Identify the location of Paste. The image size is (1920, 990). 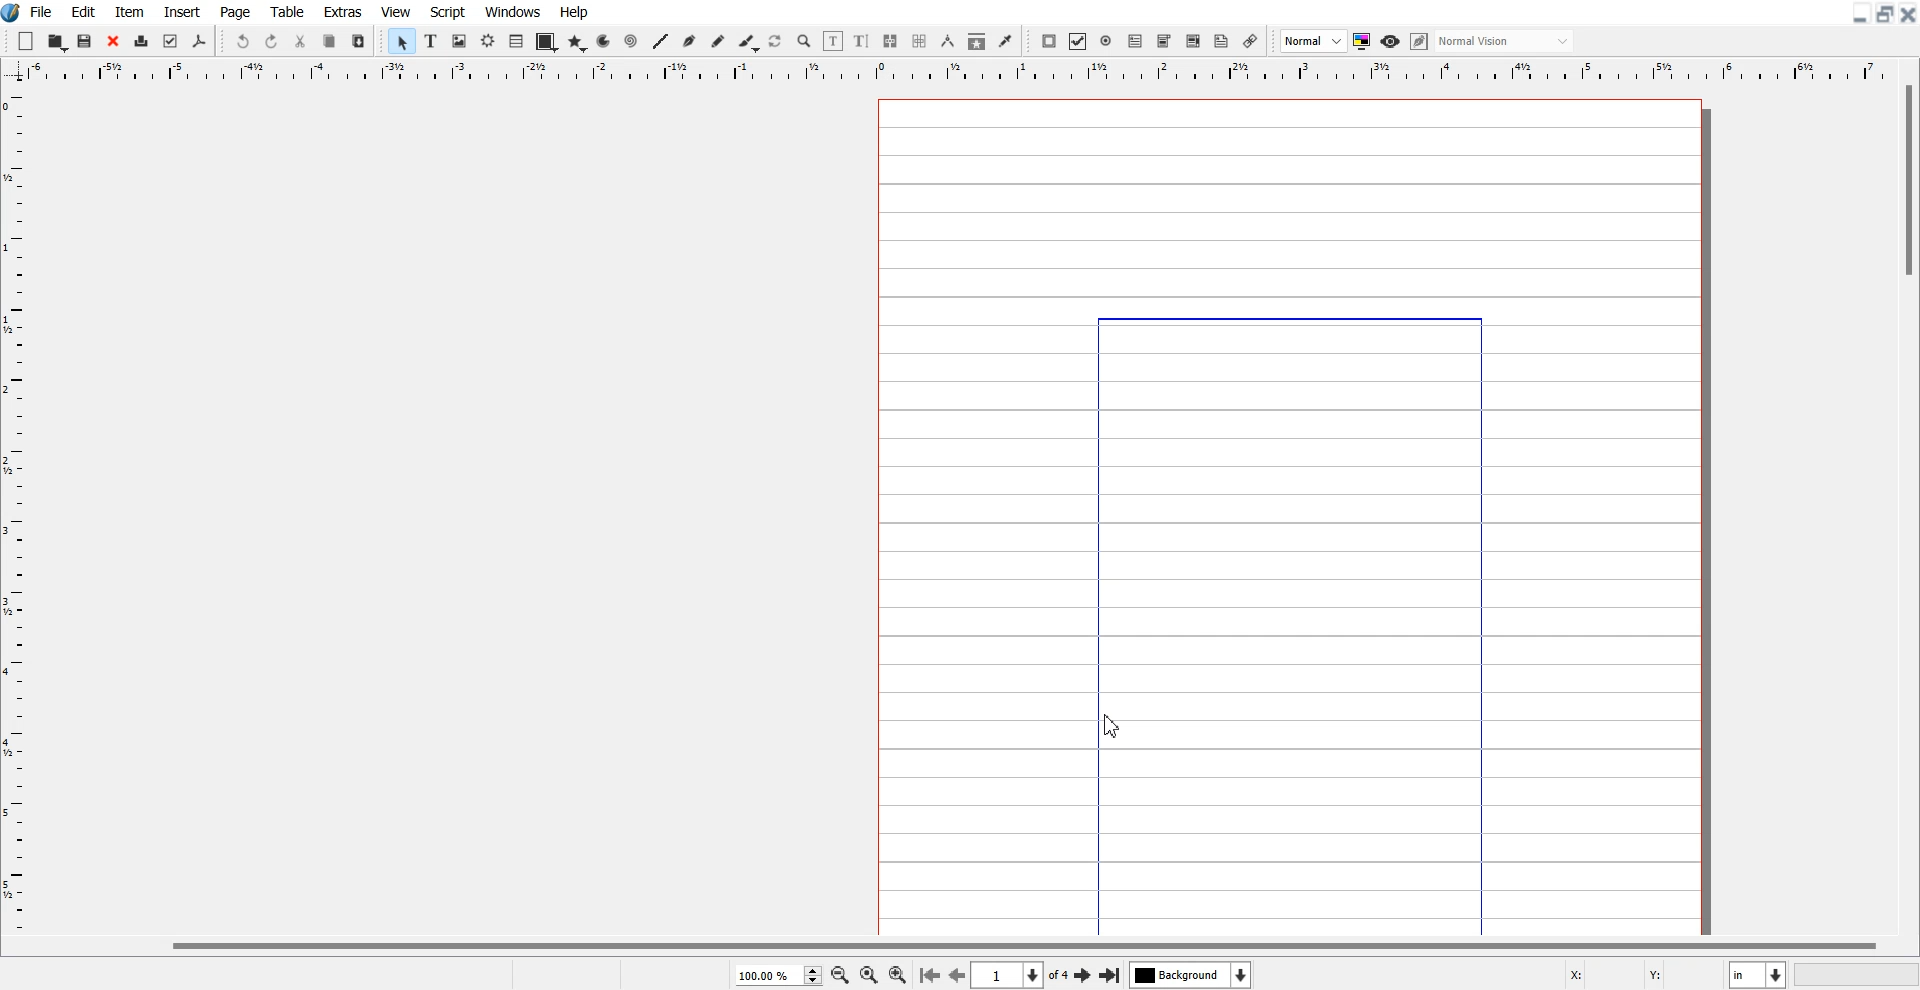
(359, 40).